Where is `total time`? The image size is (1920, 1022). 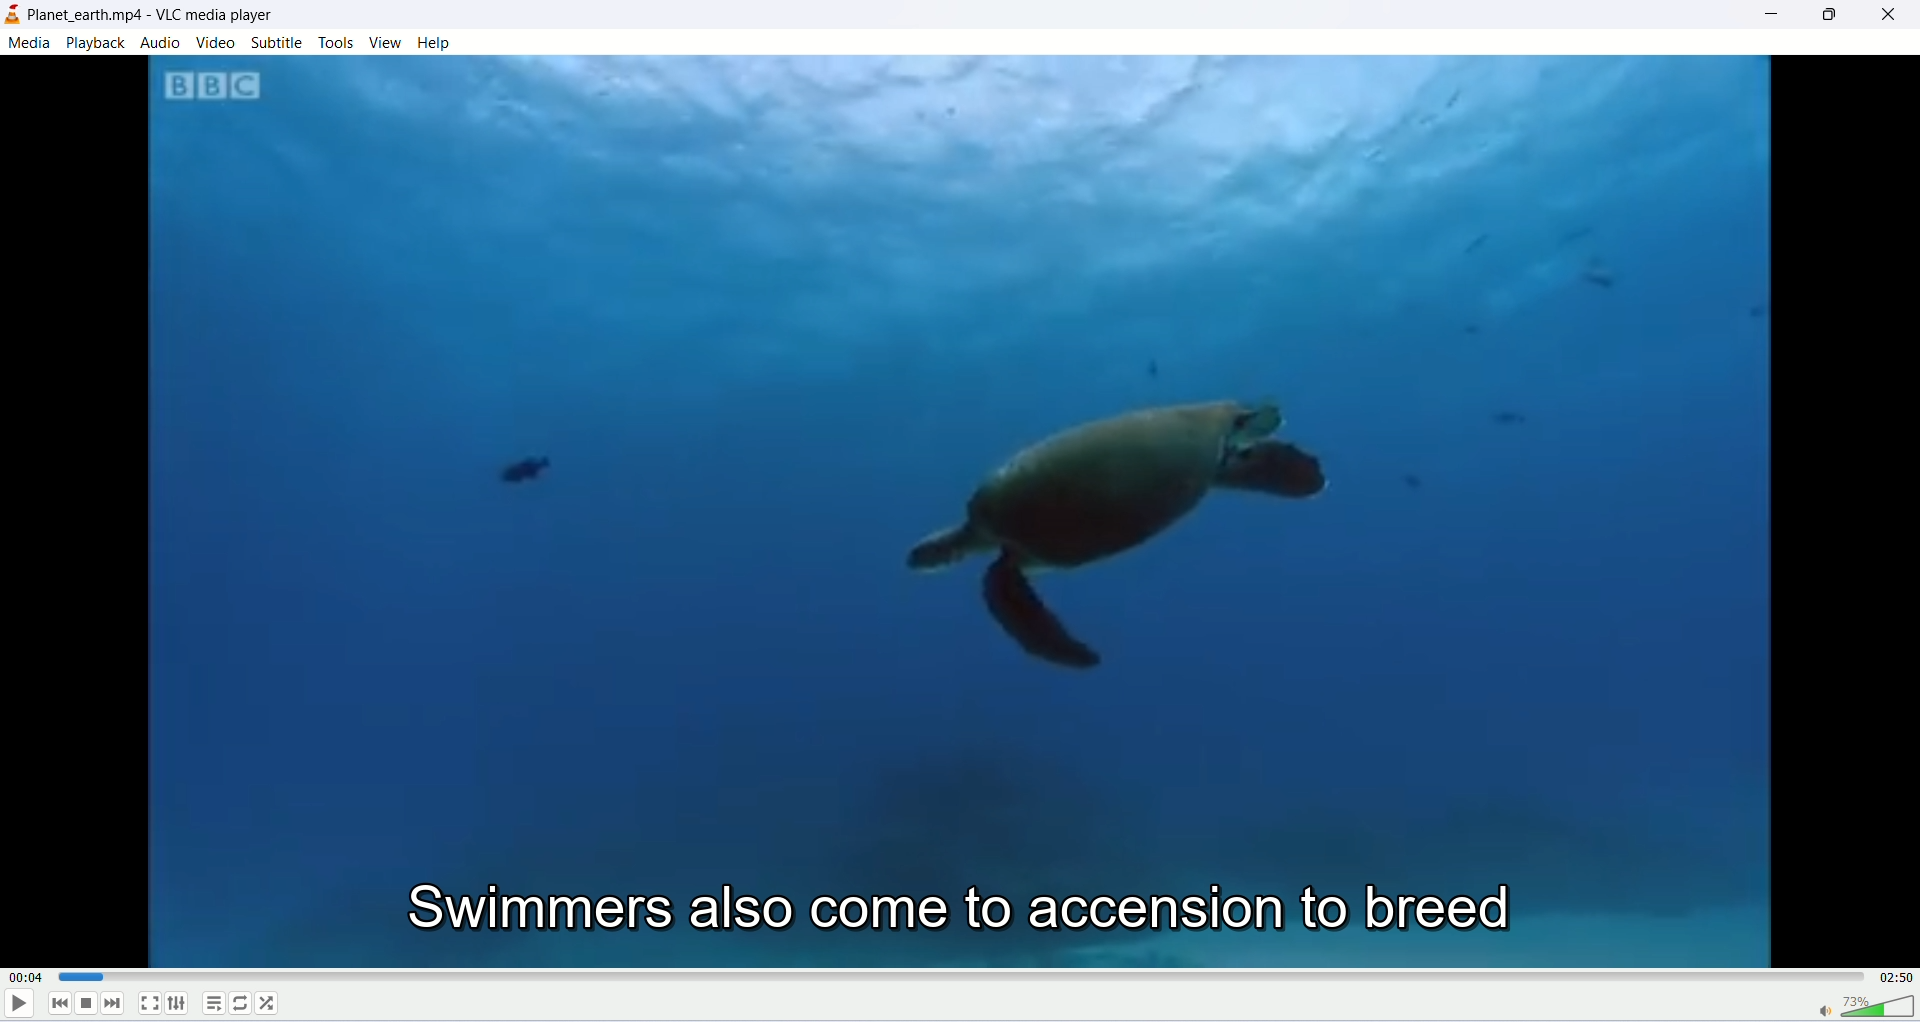 total time is located at coordinates (1896, 975).